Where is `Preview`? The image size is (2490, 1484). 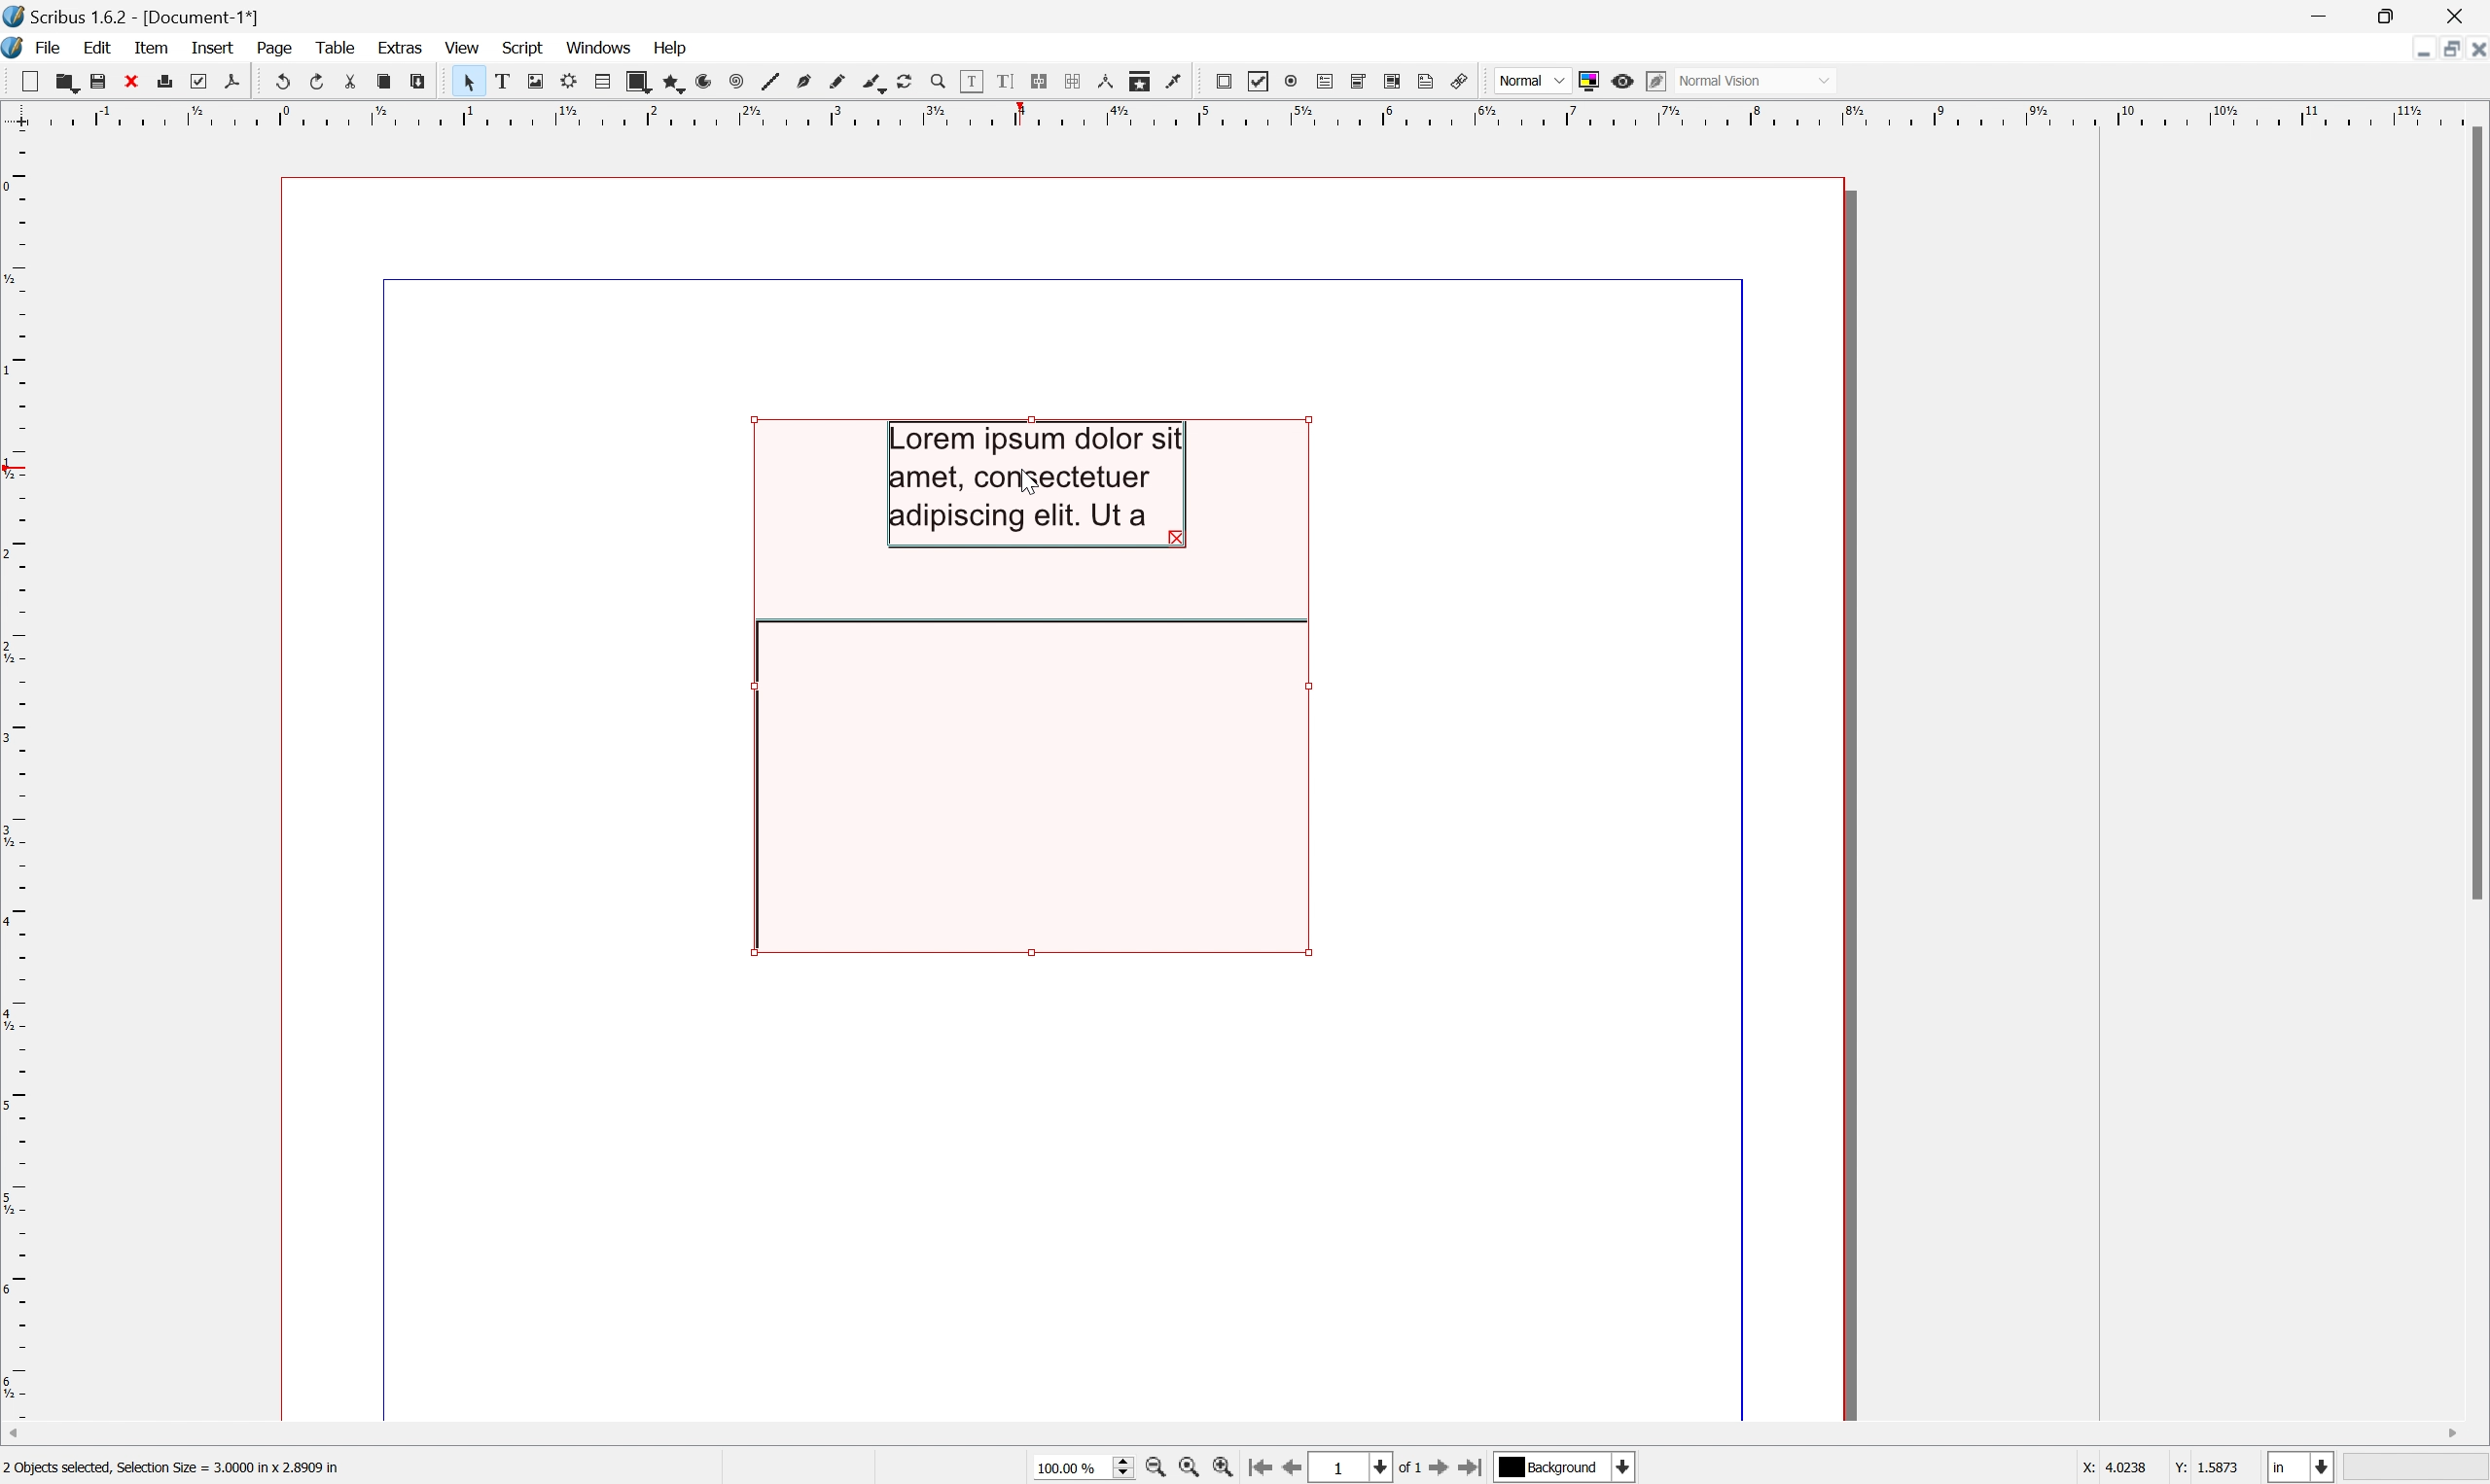
Preview is located at coordinates (1623, 80).